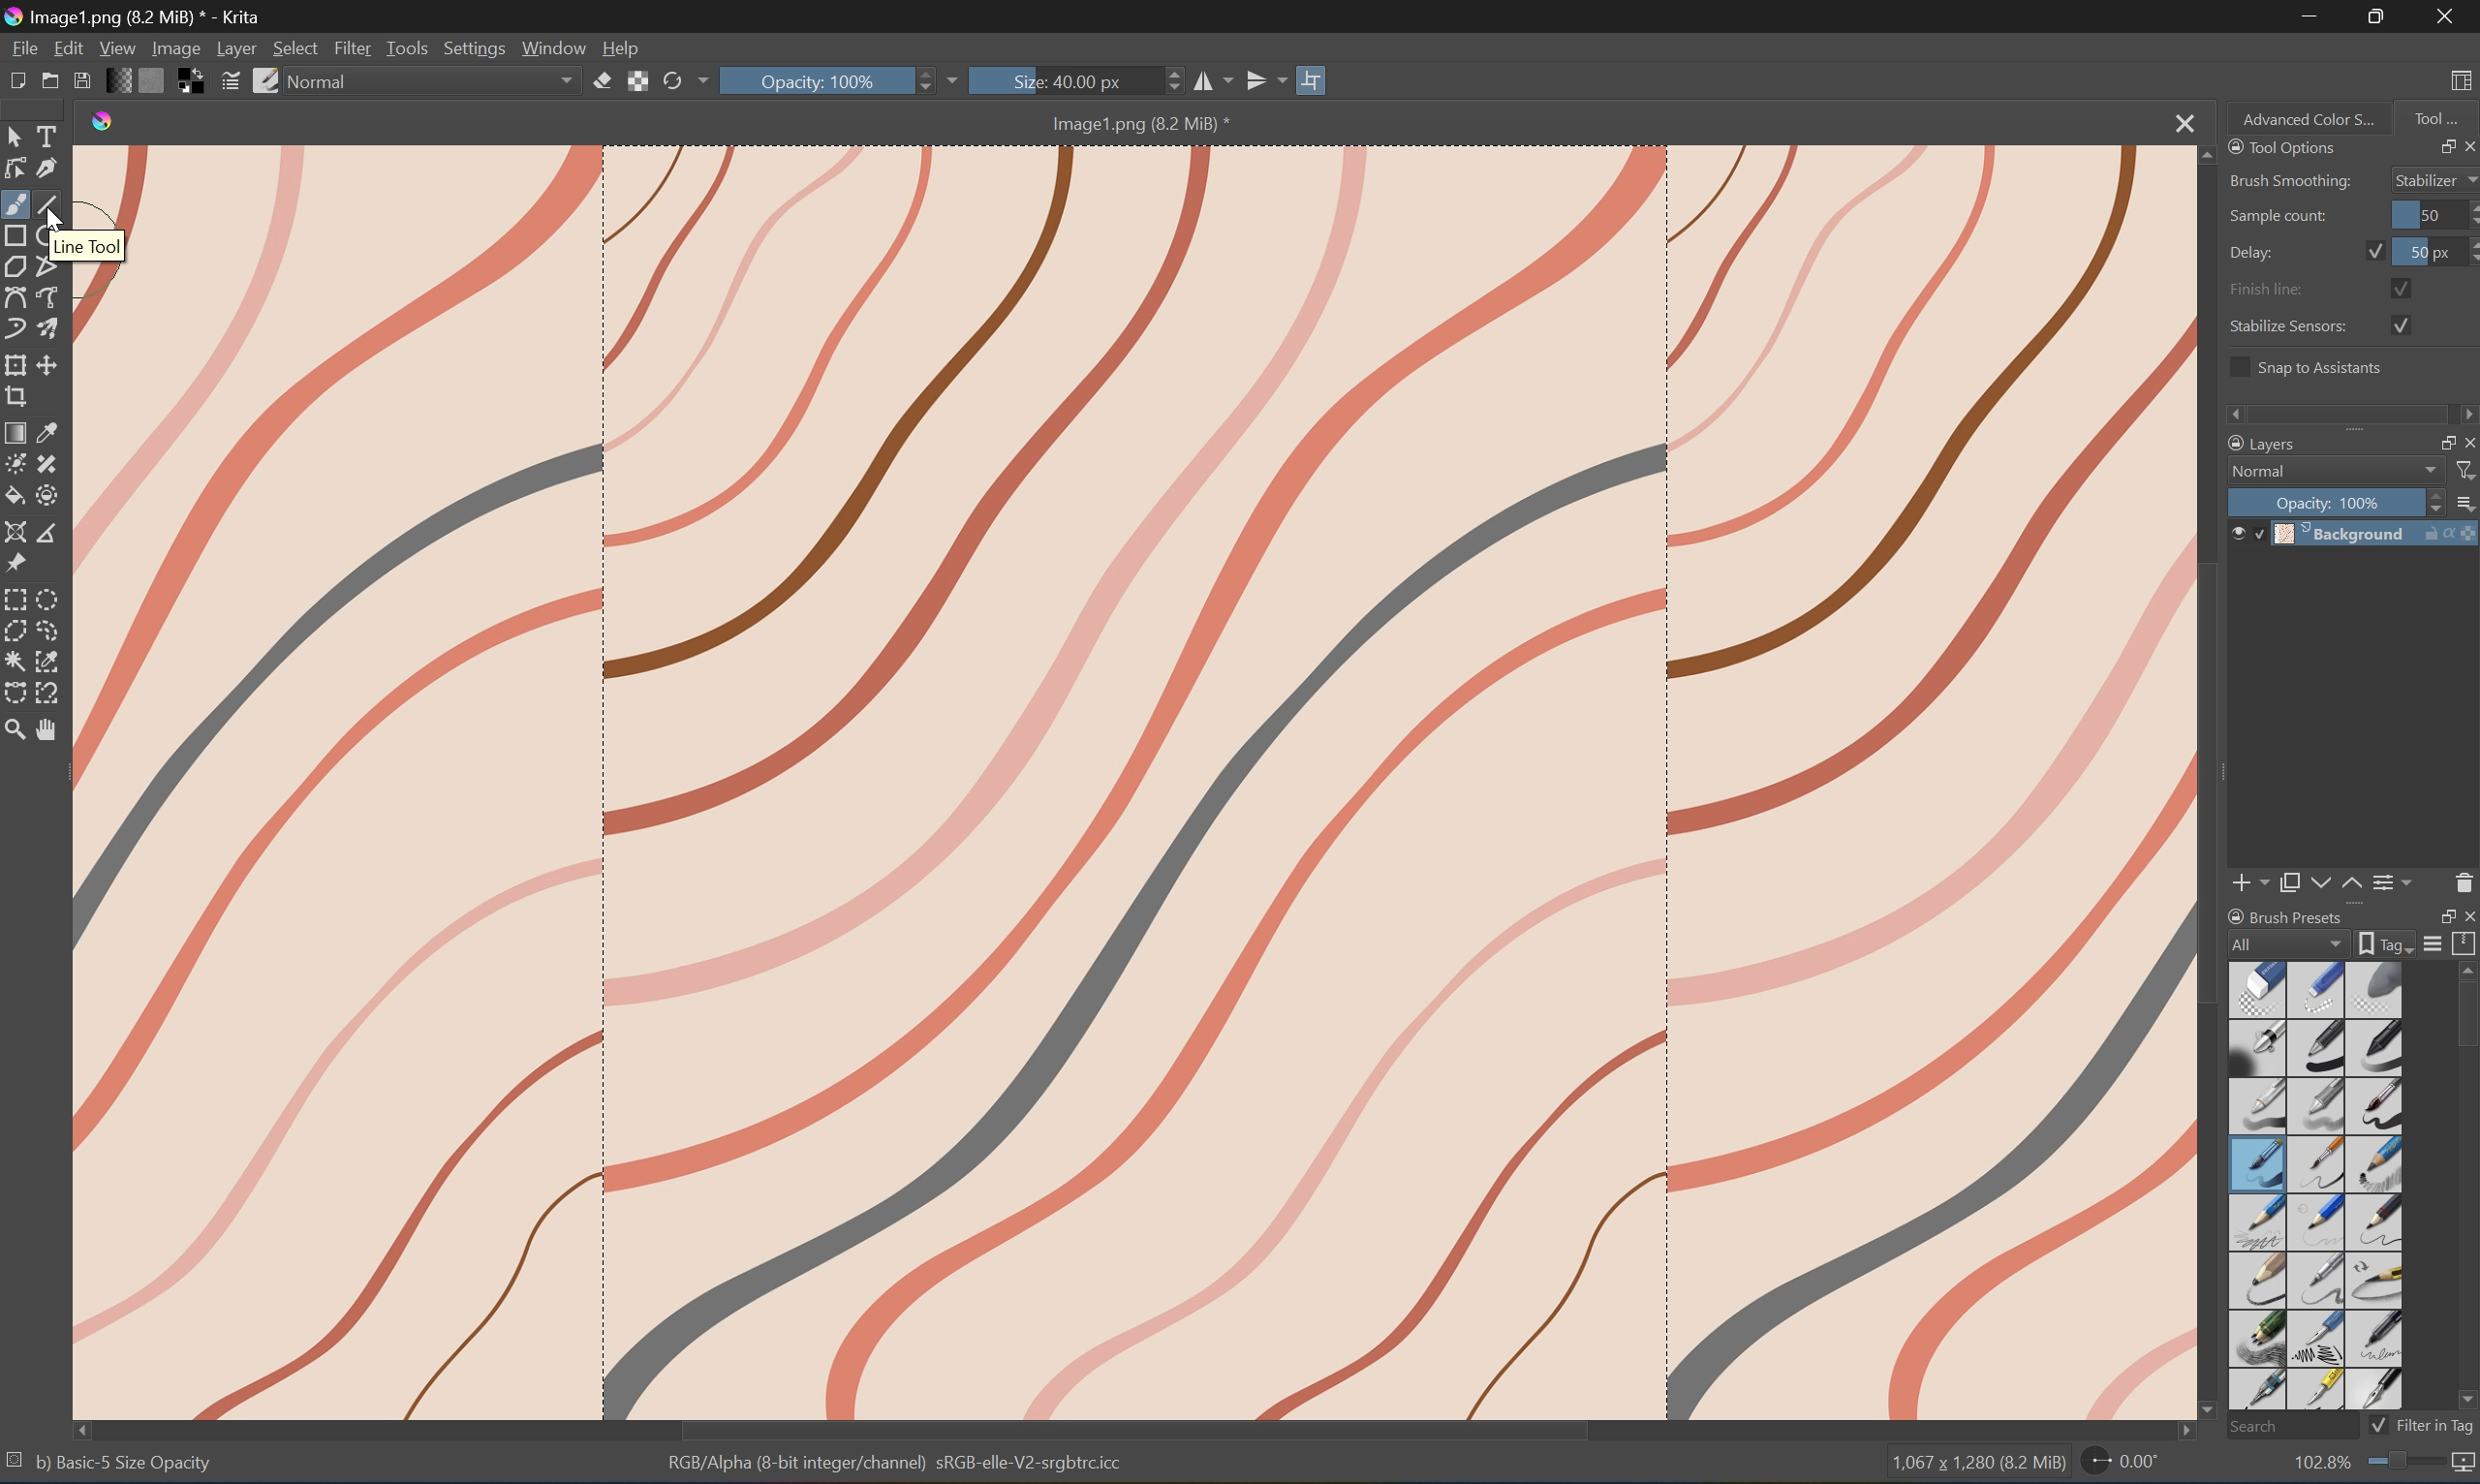 The image size is (2480, 1484). Describe the element at coordinates (17, 533) in the screenshot. I see `Assistant tool` at that location.